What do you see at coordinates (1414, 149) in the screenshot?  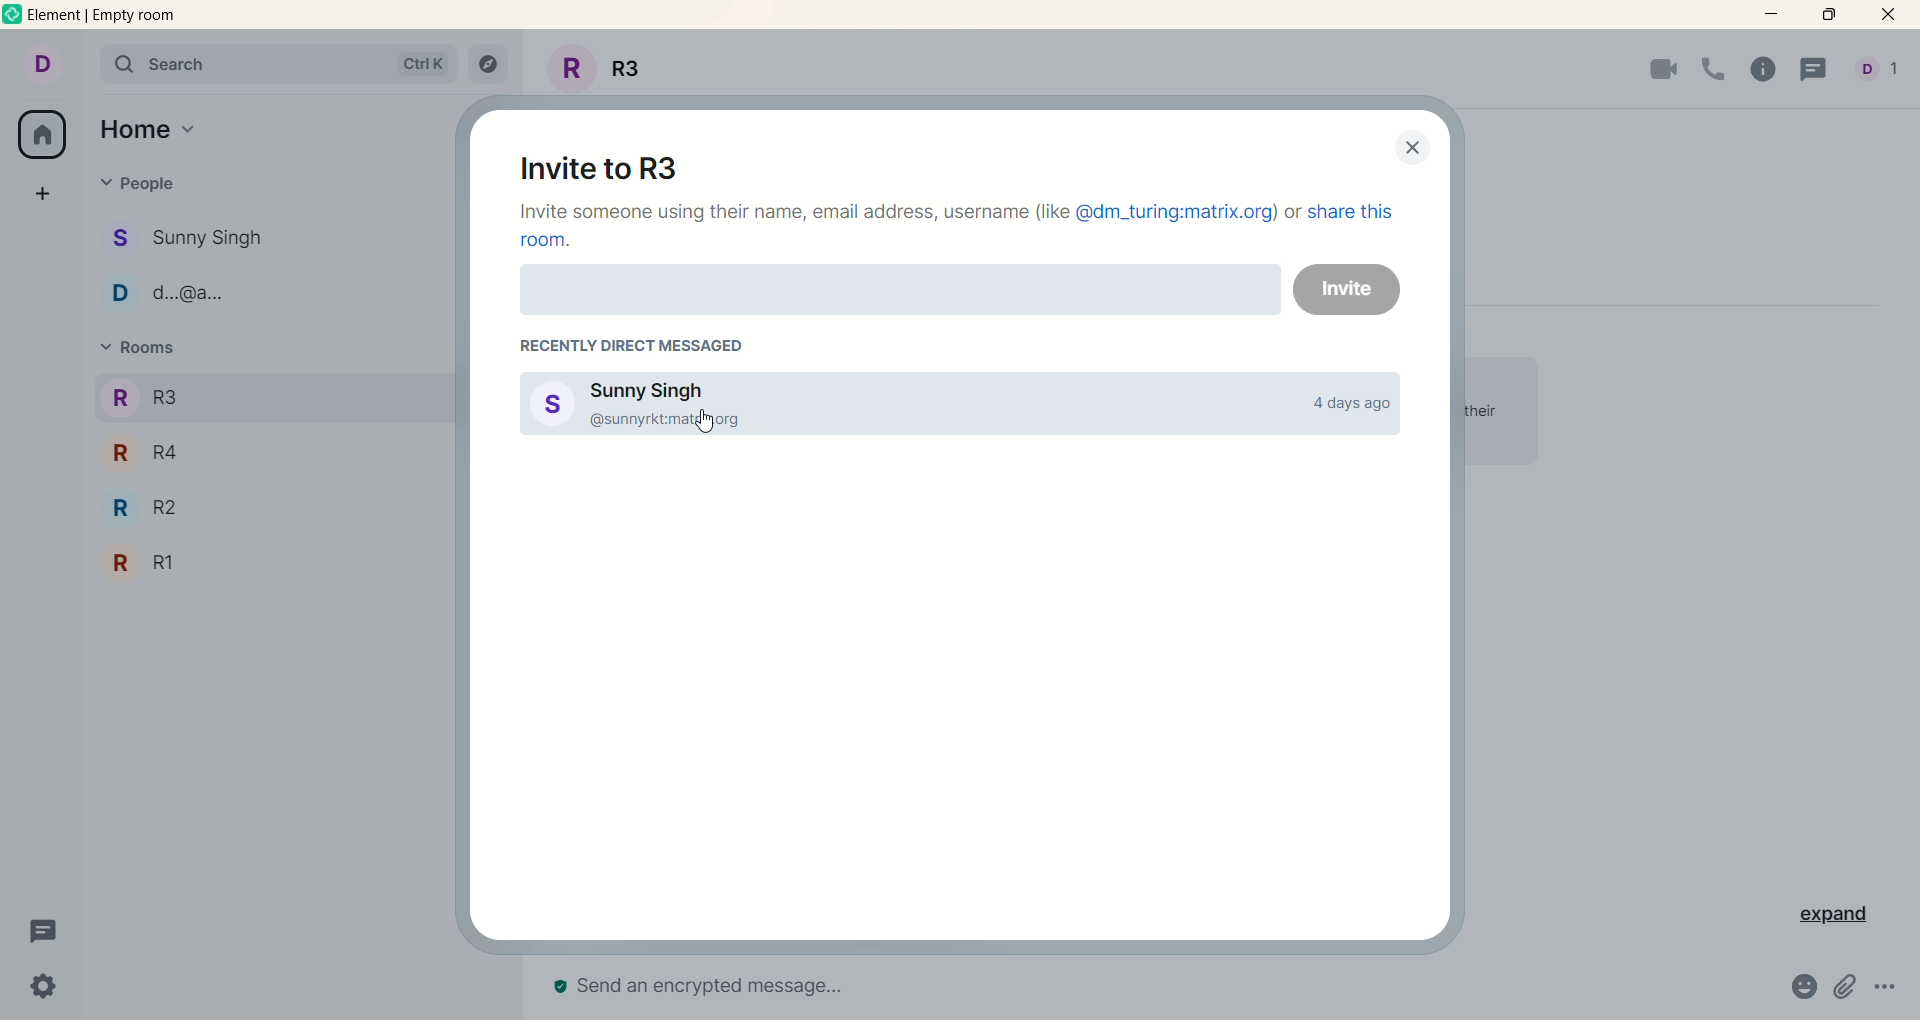 I see `close` at bounding box center [1414, 149].